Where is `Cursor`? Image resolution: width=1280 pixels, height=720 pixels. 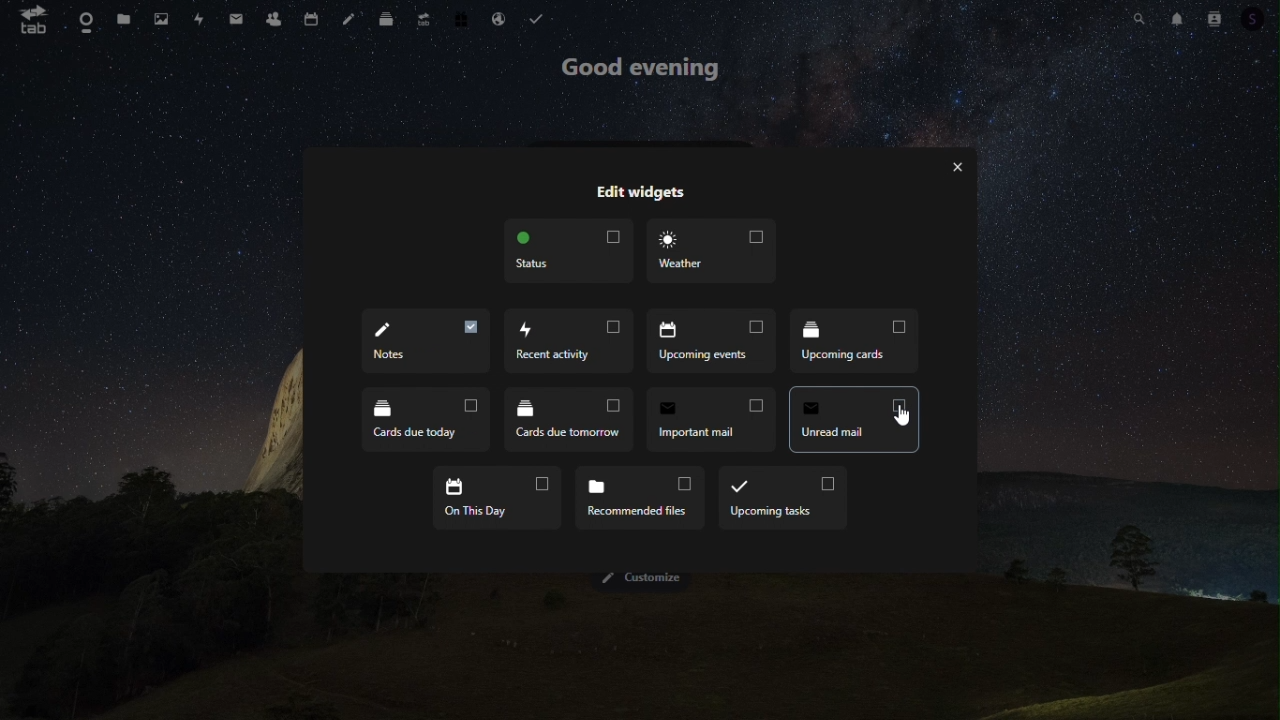 Cursor is located at coordinates (901, 416).